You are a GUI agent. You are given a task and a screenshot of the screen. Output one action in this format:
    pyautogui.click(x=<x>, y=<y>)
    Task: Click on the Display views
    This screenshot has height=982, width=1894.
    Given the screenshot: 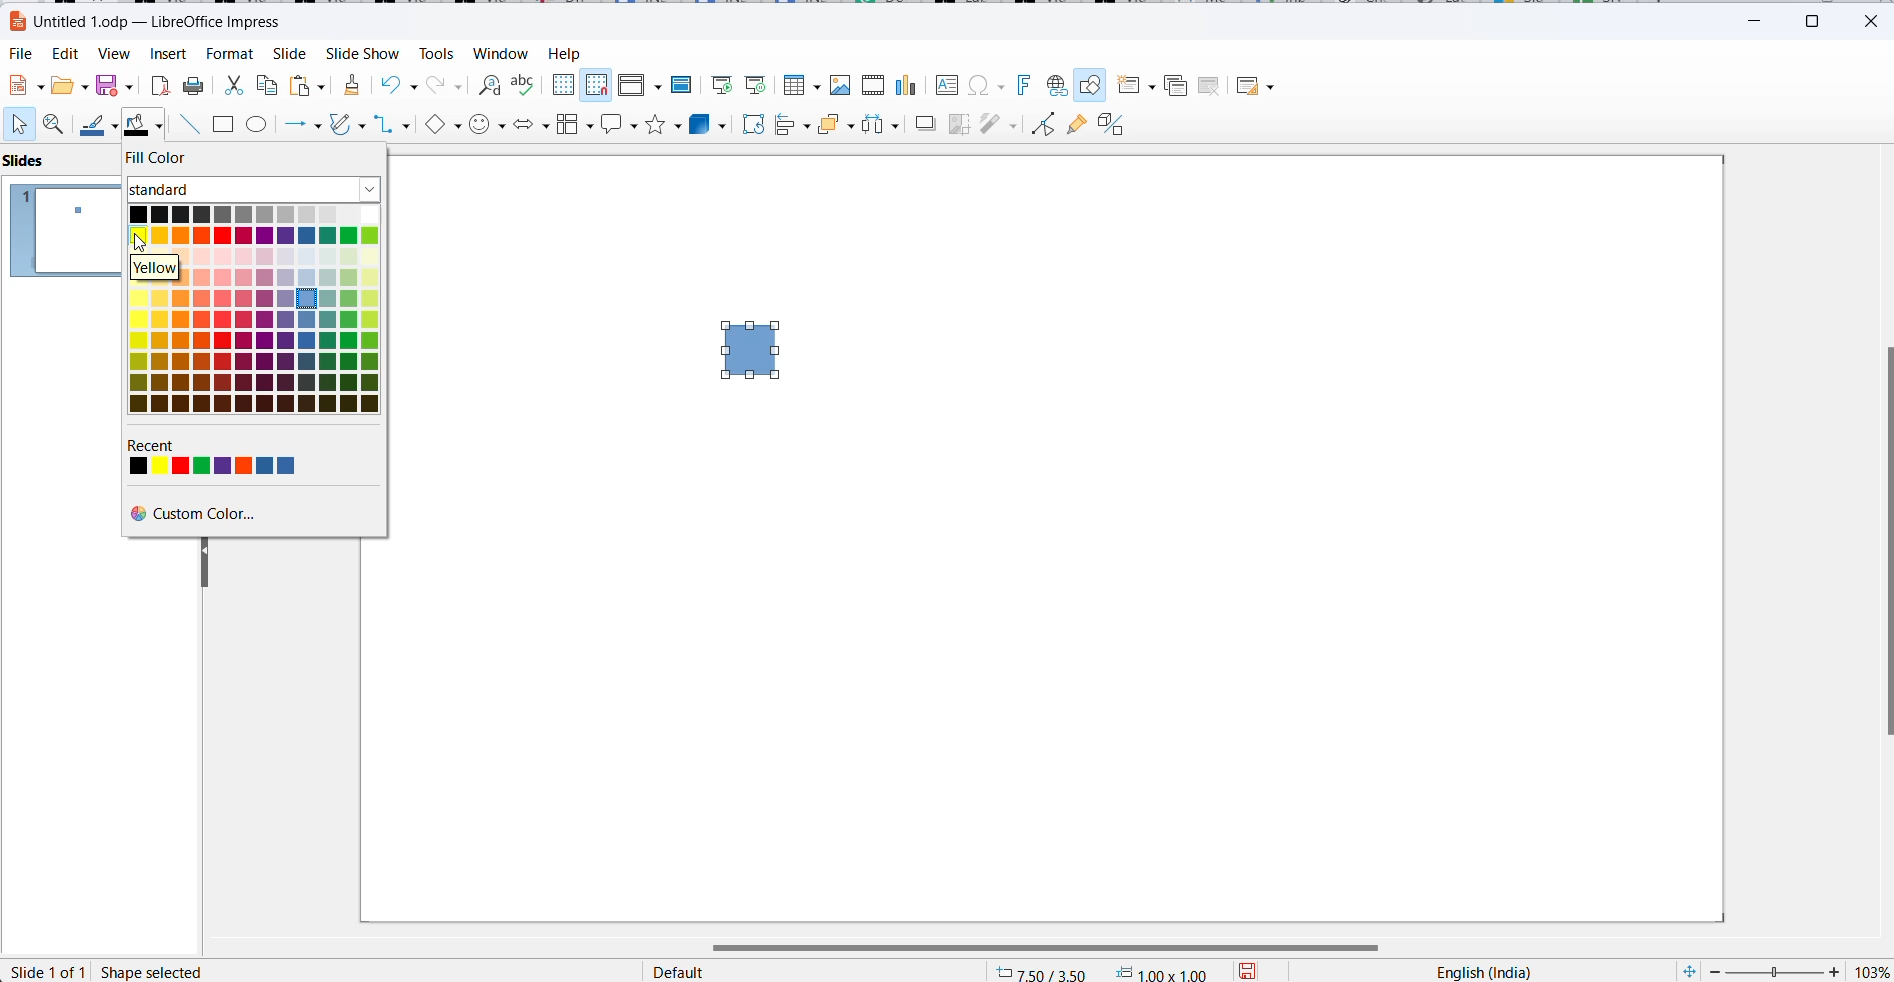 What is the action you would take?
    pyautogui.click(x=638, y=83)
    